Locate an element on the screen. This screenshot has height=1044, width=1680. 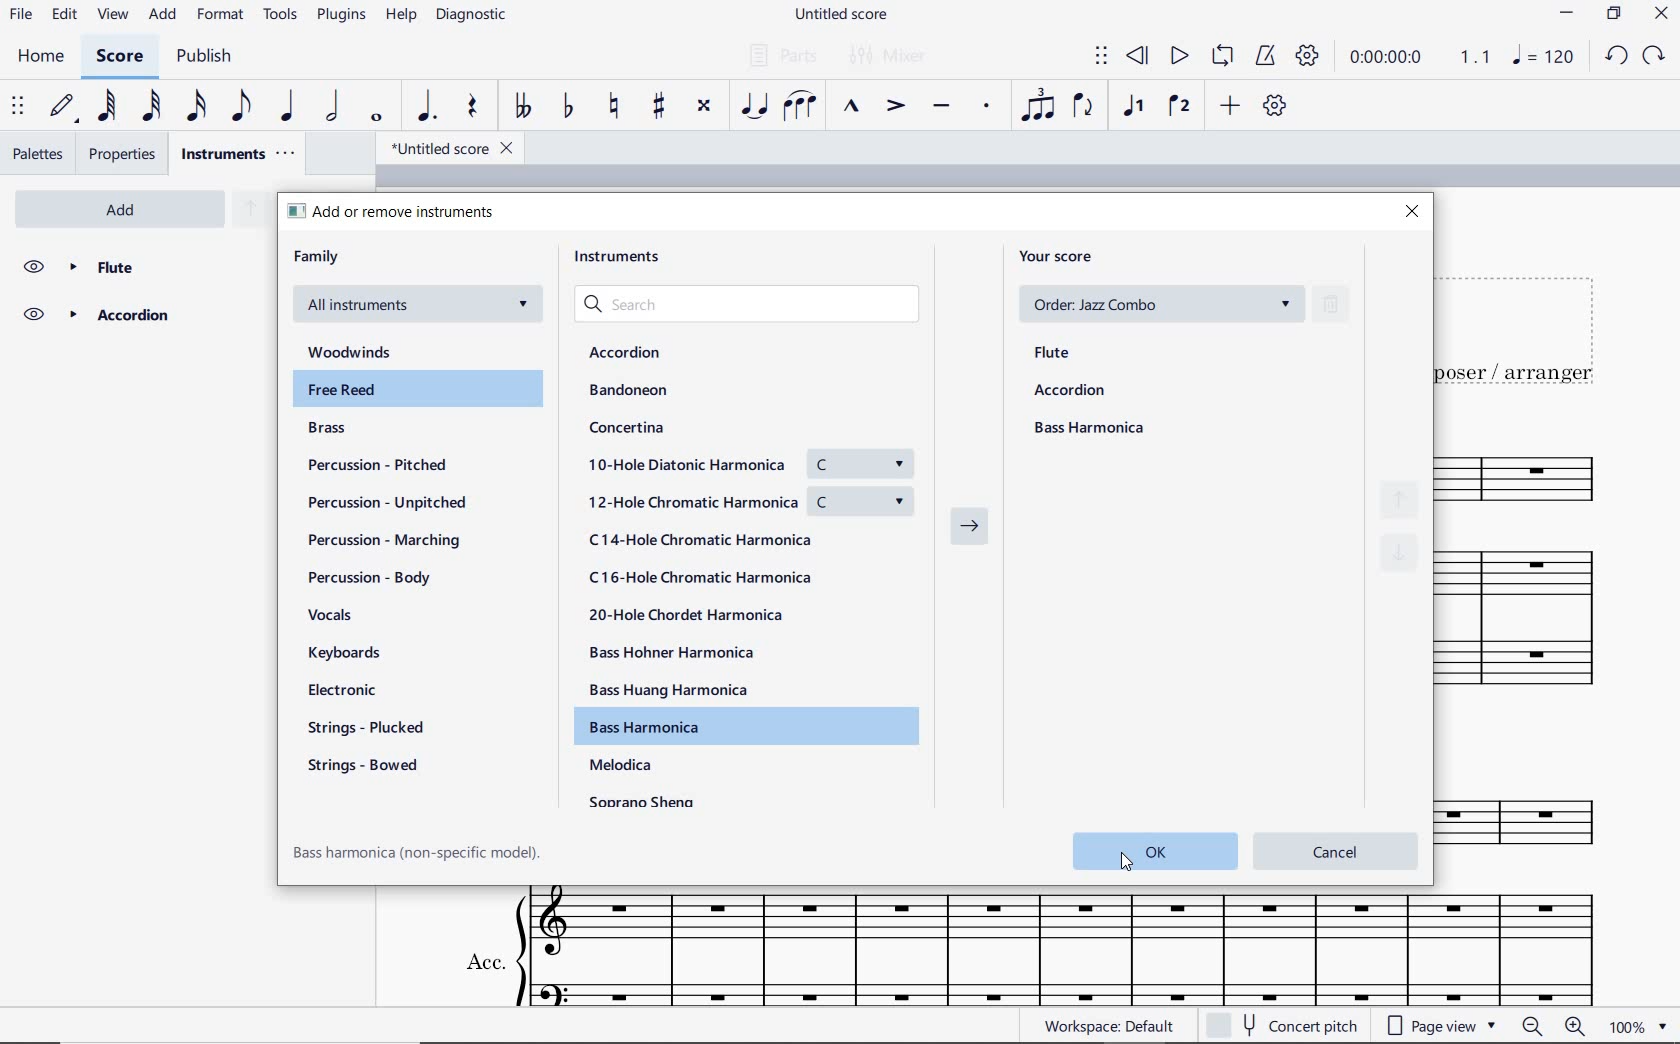
ADD is located at coordinates (164, 14).